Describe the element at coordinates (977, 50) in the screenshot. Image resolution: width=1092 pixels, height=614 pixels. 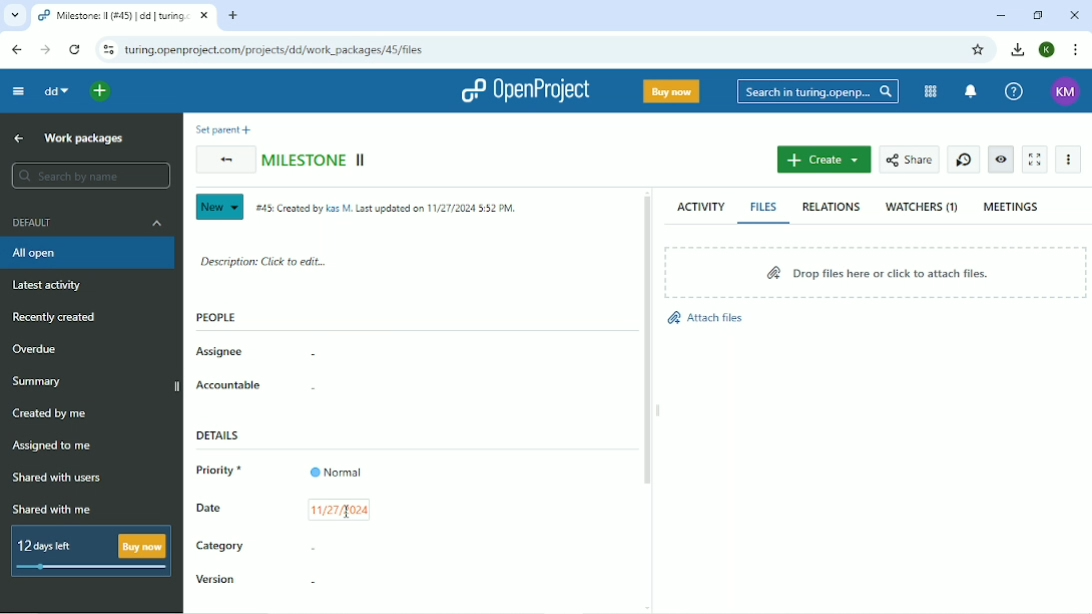
I see `Bookmark this tab` at that location.